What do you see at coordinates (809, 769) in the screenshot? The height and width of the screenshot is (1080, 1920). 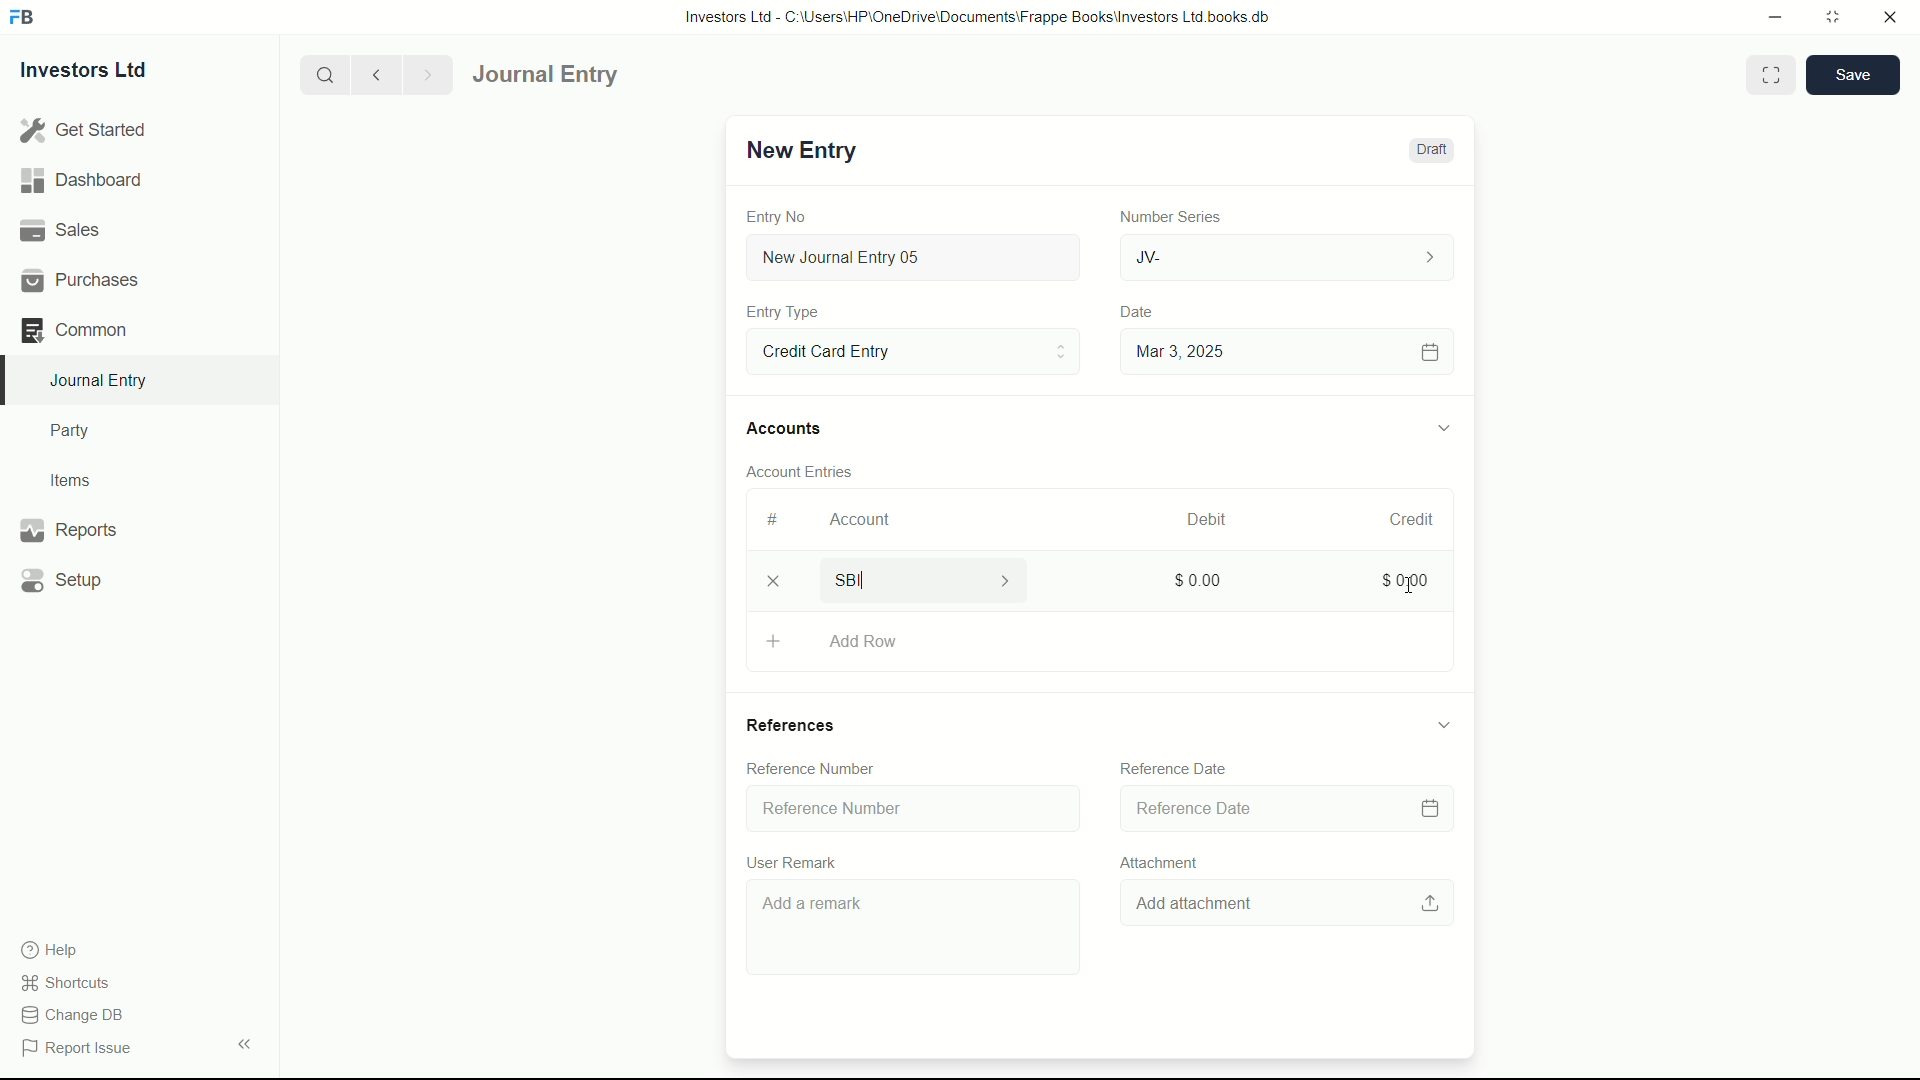 I see `Reference Number` at bounding box center [809, 769].